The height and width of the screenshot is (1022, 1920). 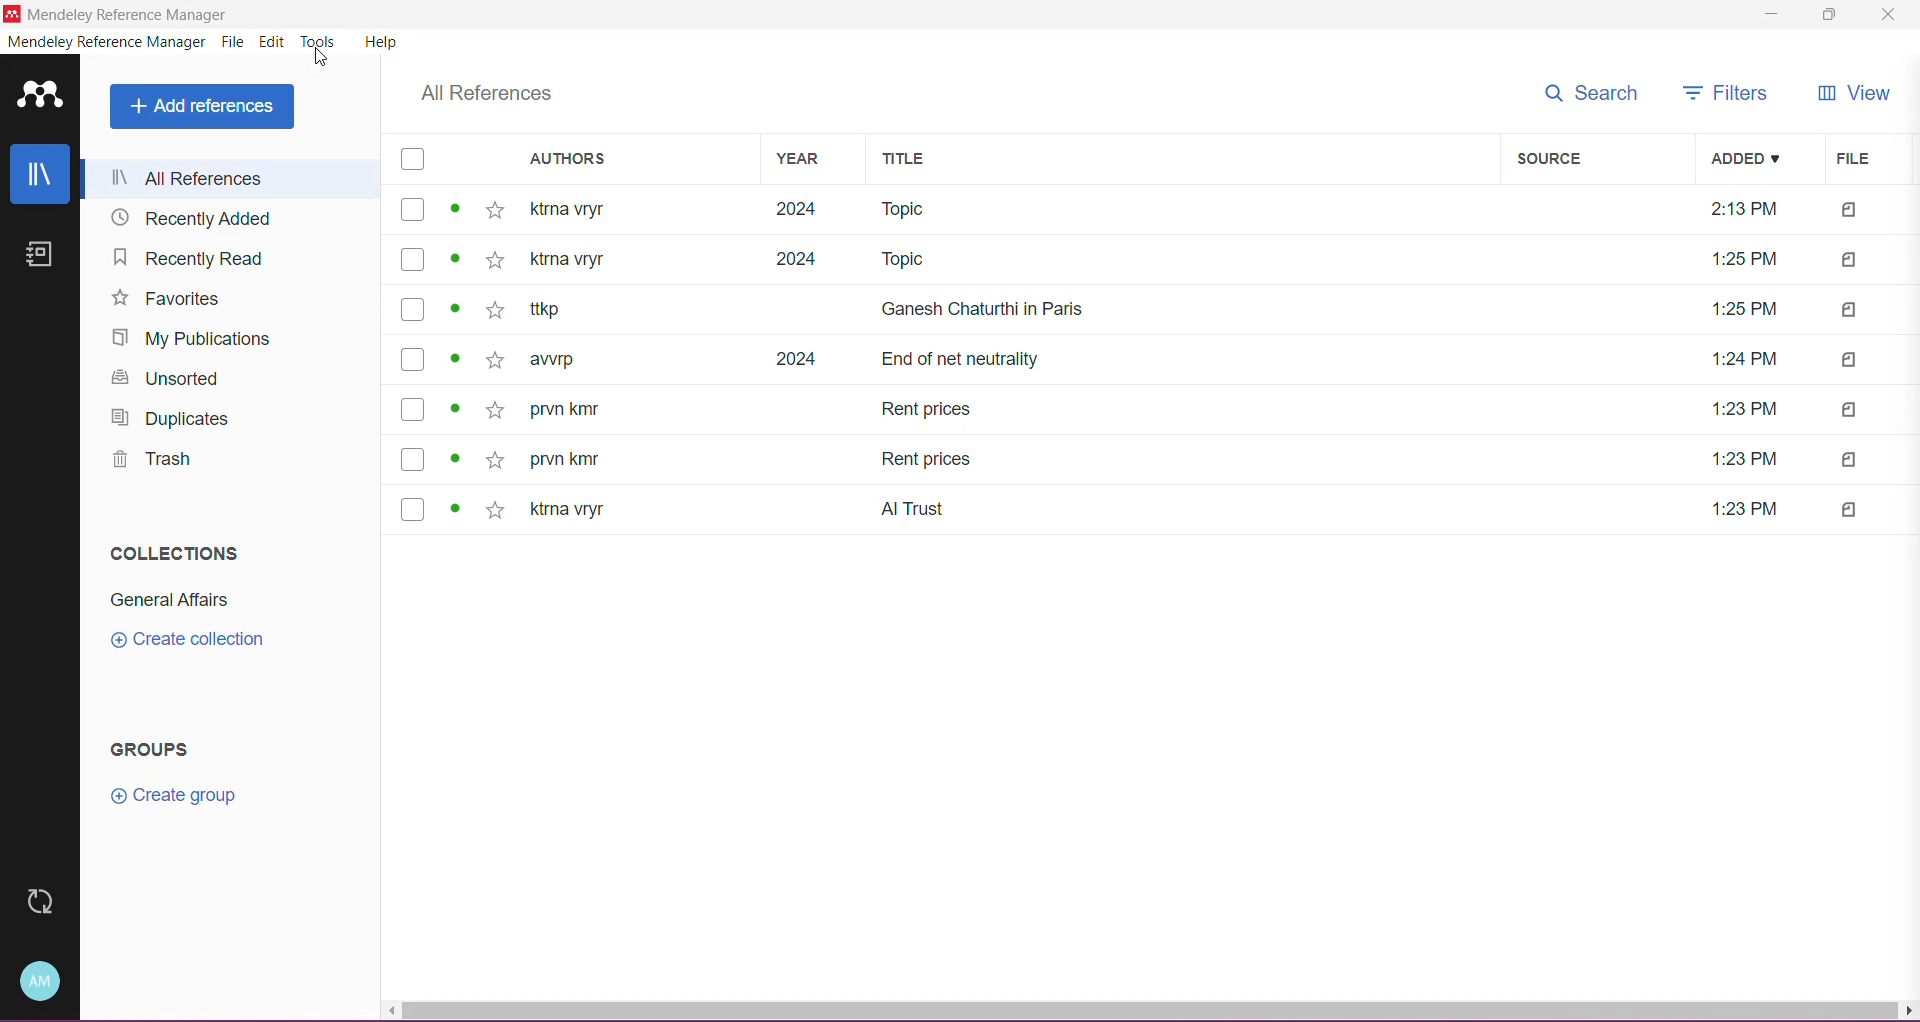 What do you see at coordinates (12, 15) in the screenshot?
I see `icon` at bounding box center [12, 15].